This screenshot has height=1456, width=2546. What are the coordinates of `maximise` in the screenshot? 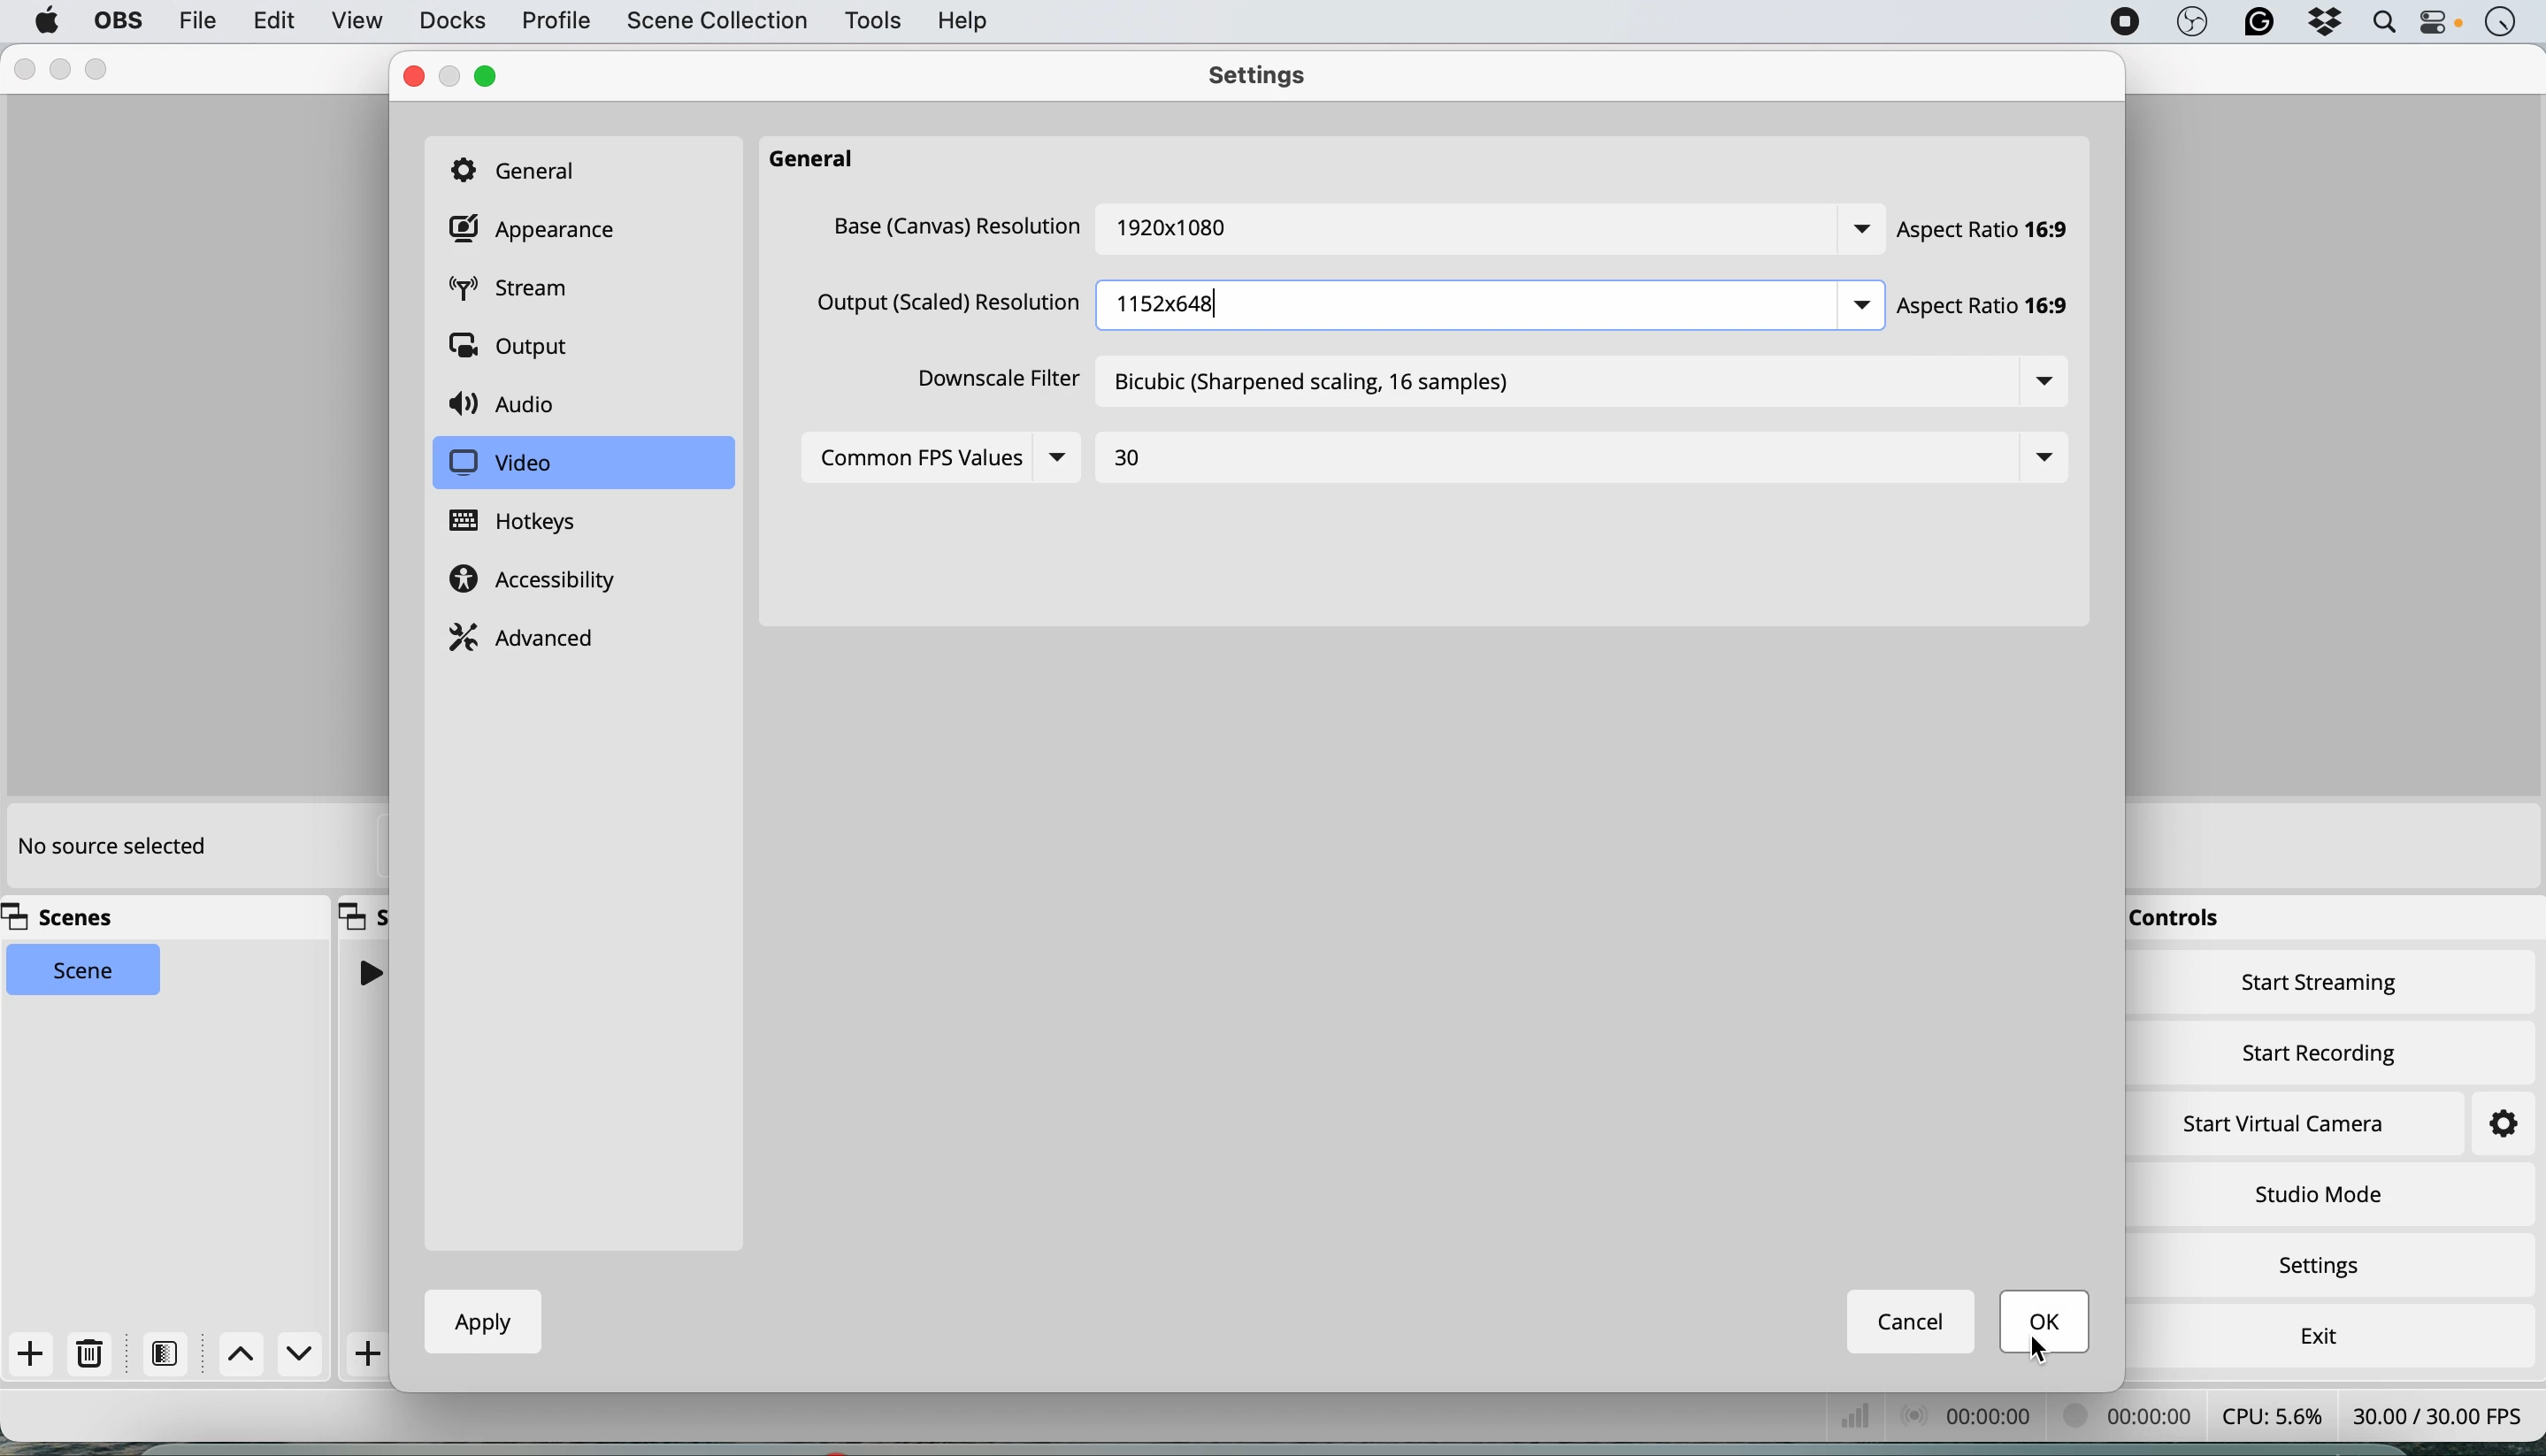 It's located at (101, 68).